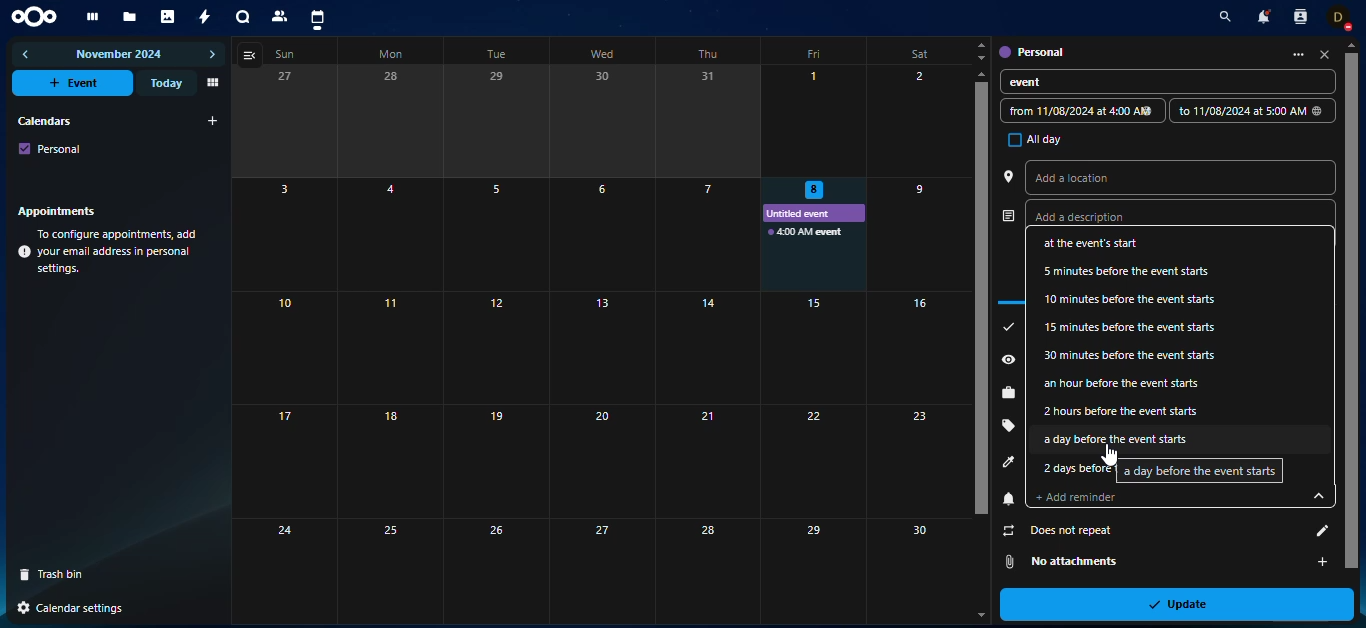  I want to click on notifications, so click(1261, 16).